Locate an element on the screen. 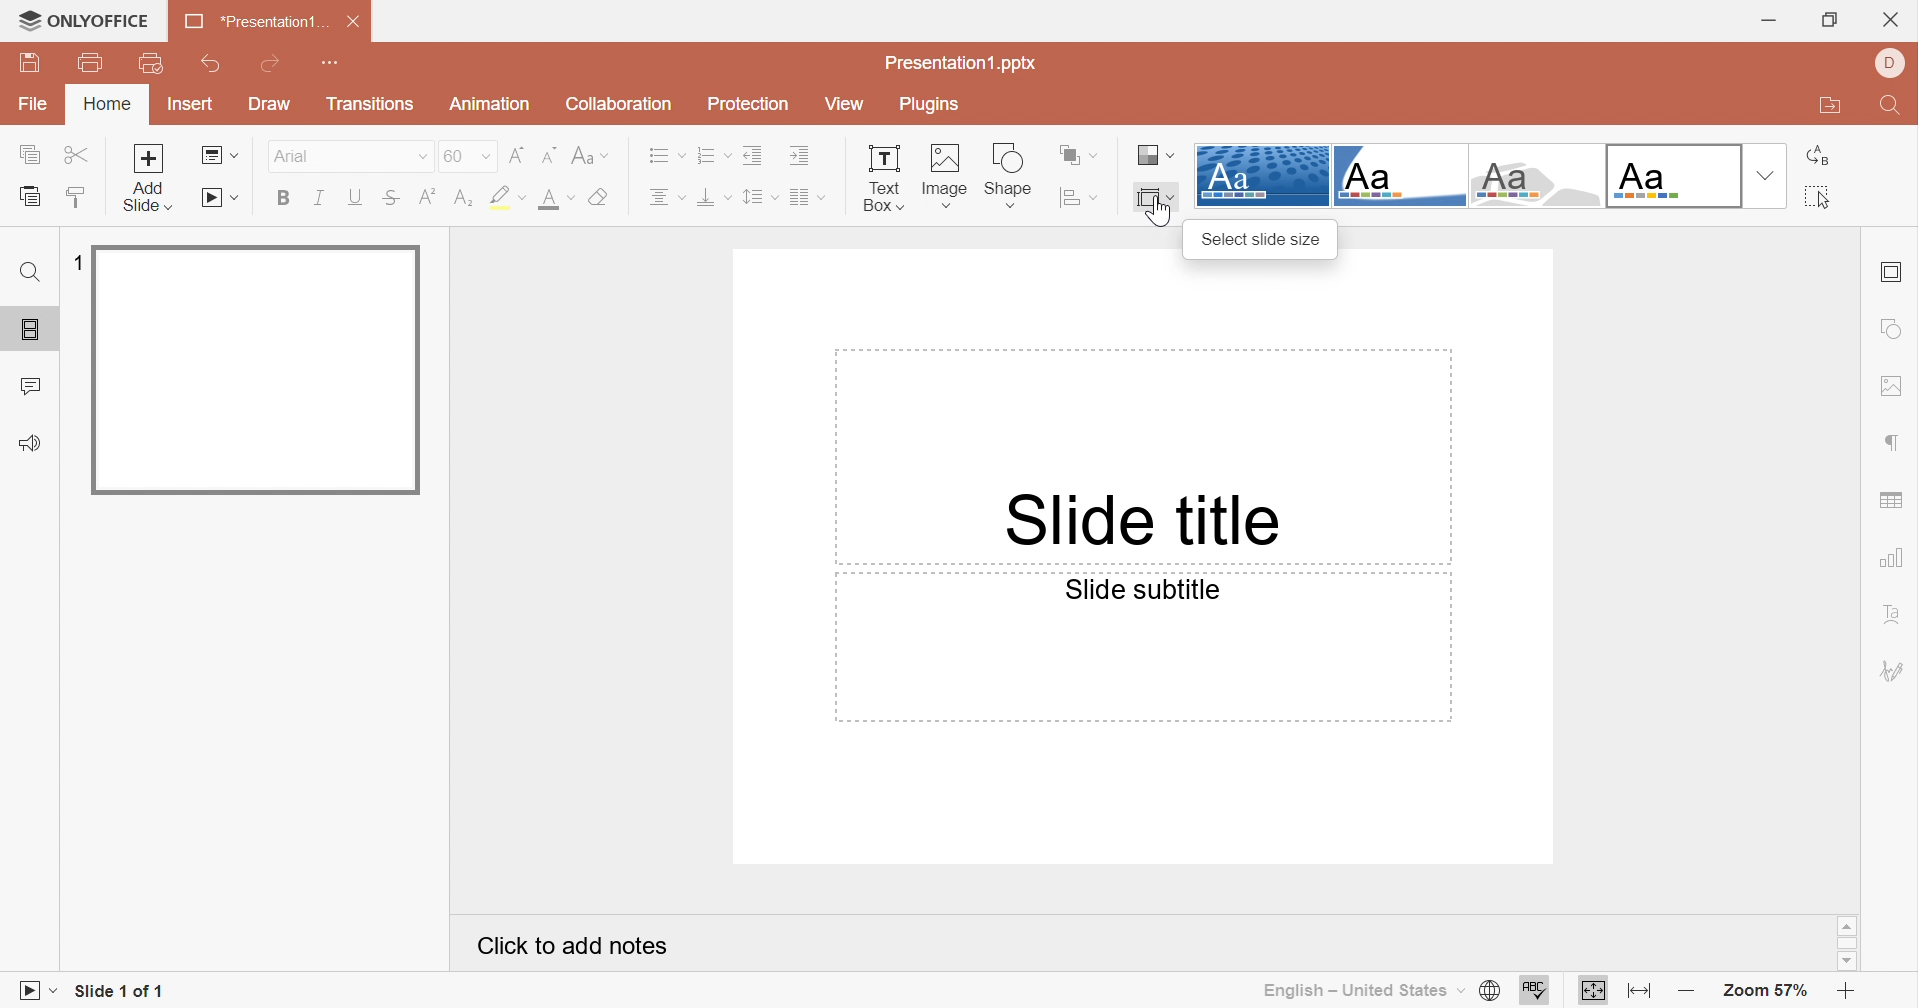 This screenshot has height=1008, width=1918. Increase indent is located at coordinates (799, 154).